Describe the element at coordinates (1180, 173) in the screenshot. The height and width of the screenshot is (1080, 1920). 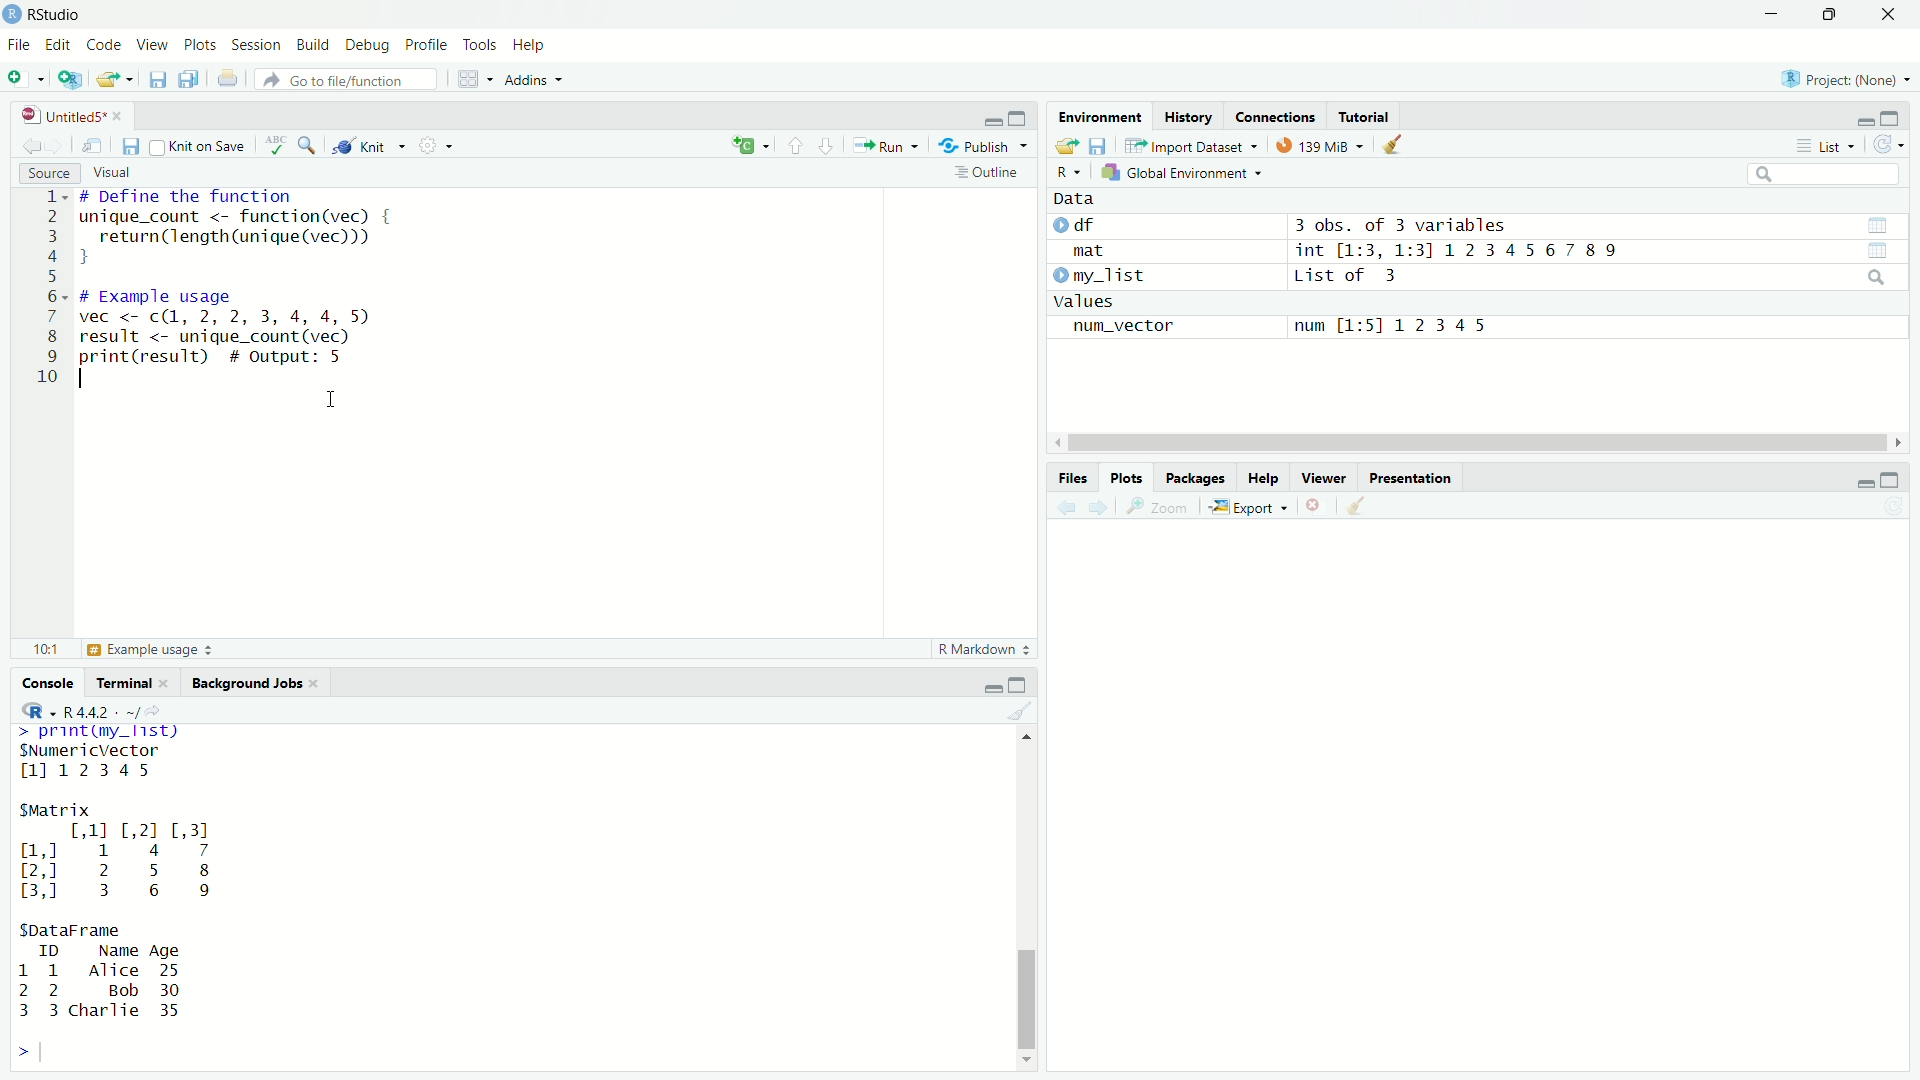
I see `Global Environment` at that location.